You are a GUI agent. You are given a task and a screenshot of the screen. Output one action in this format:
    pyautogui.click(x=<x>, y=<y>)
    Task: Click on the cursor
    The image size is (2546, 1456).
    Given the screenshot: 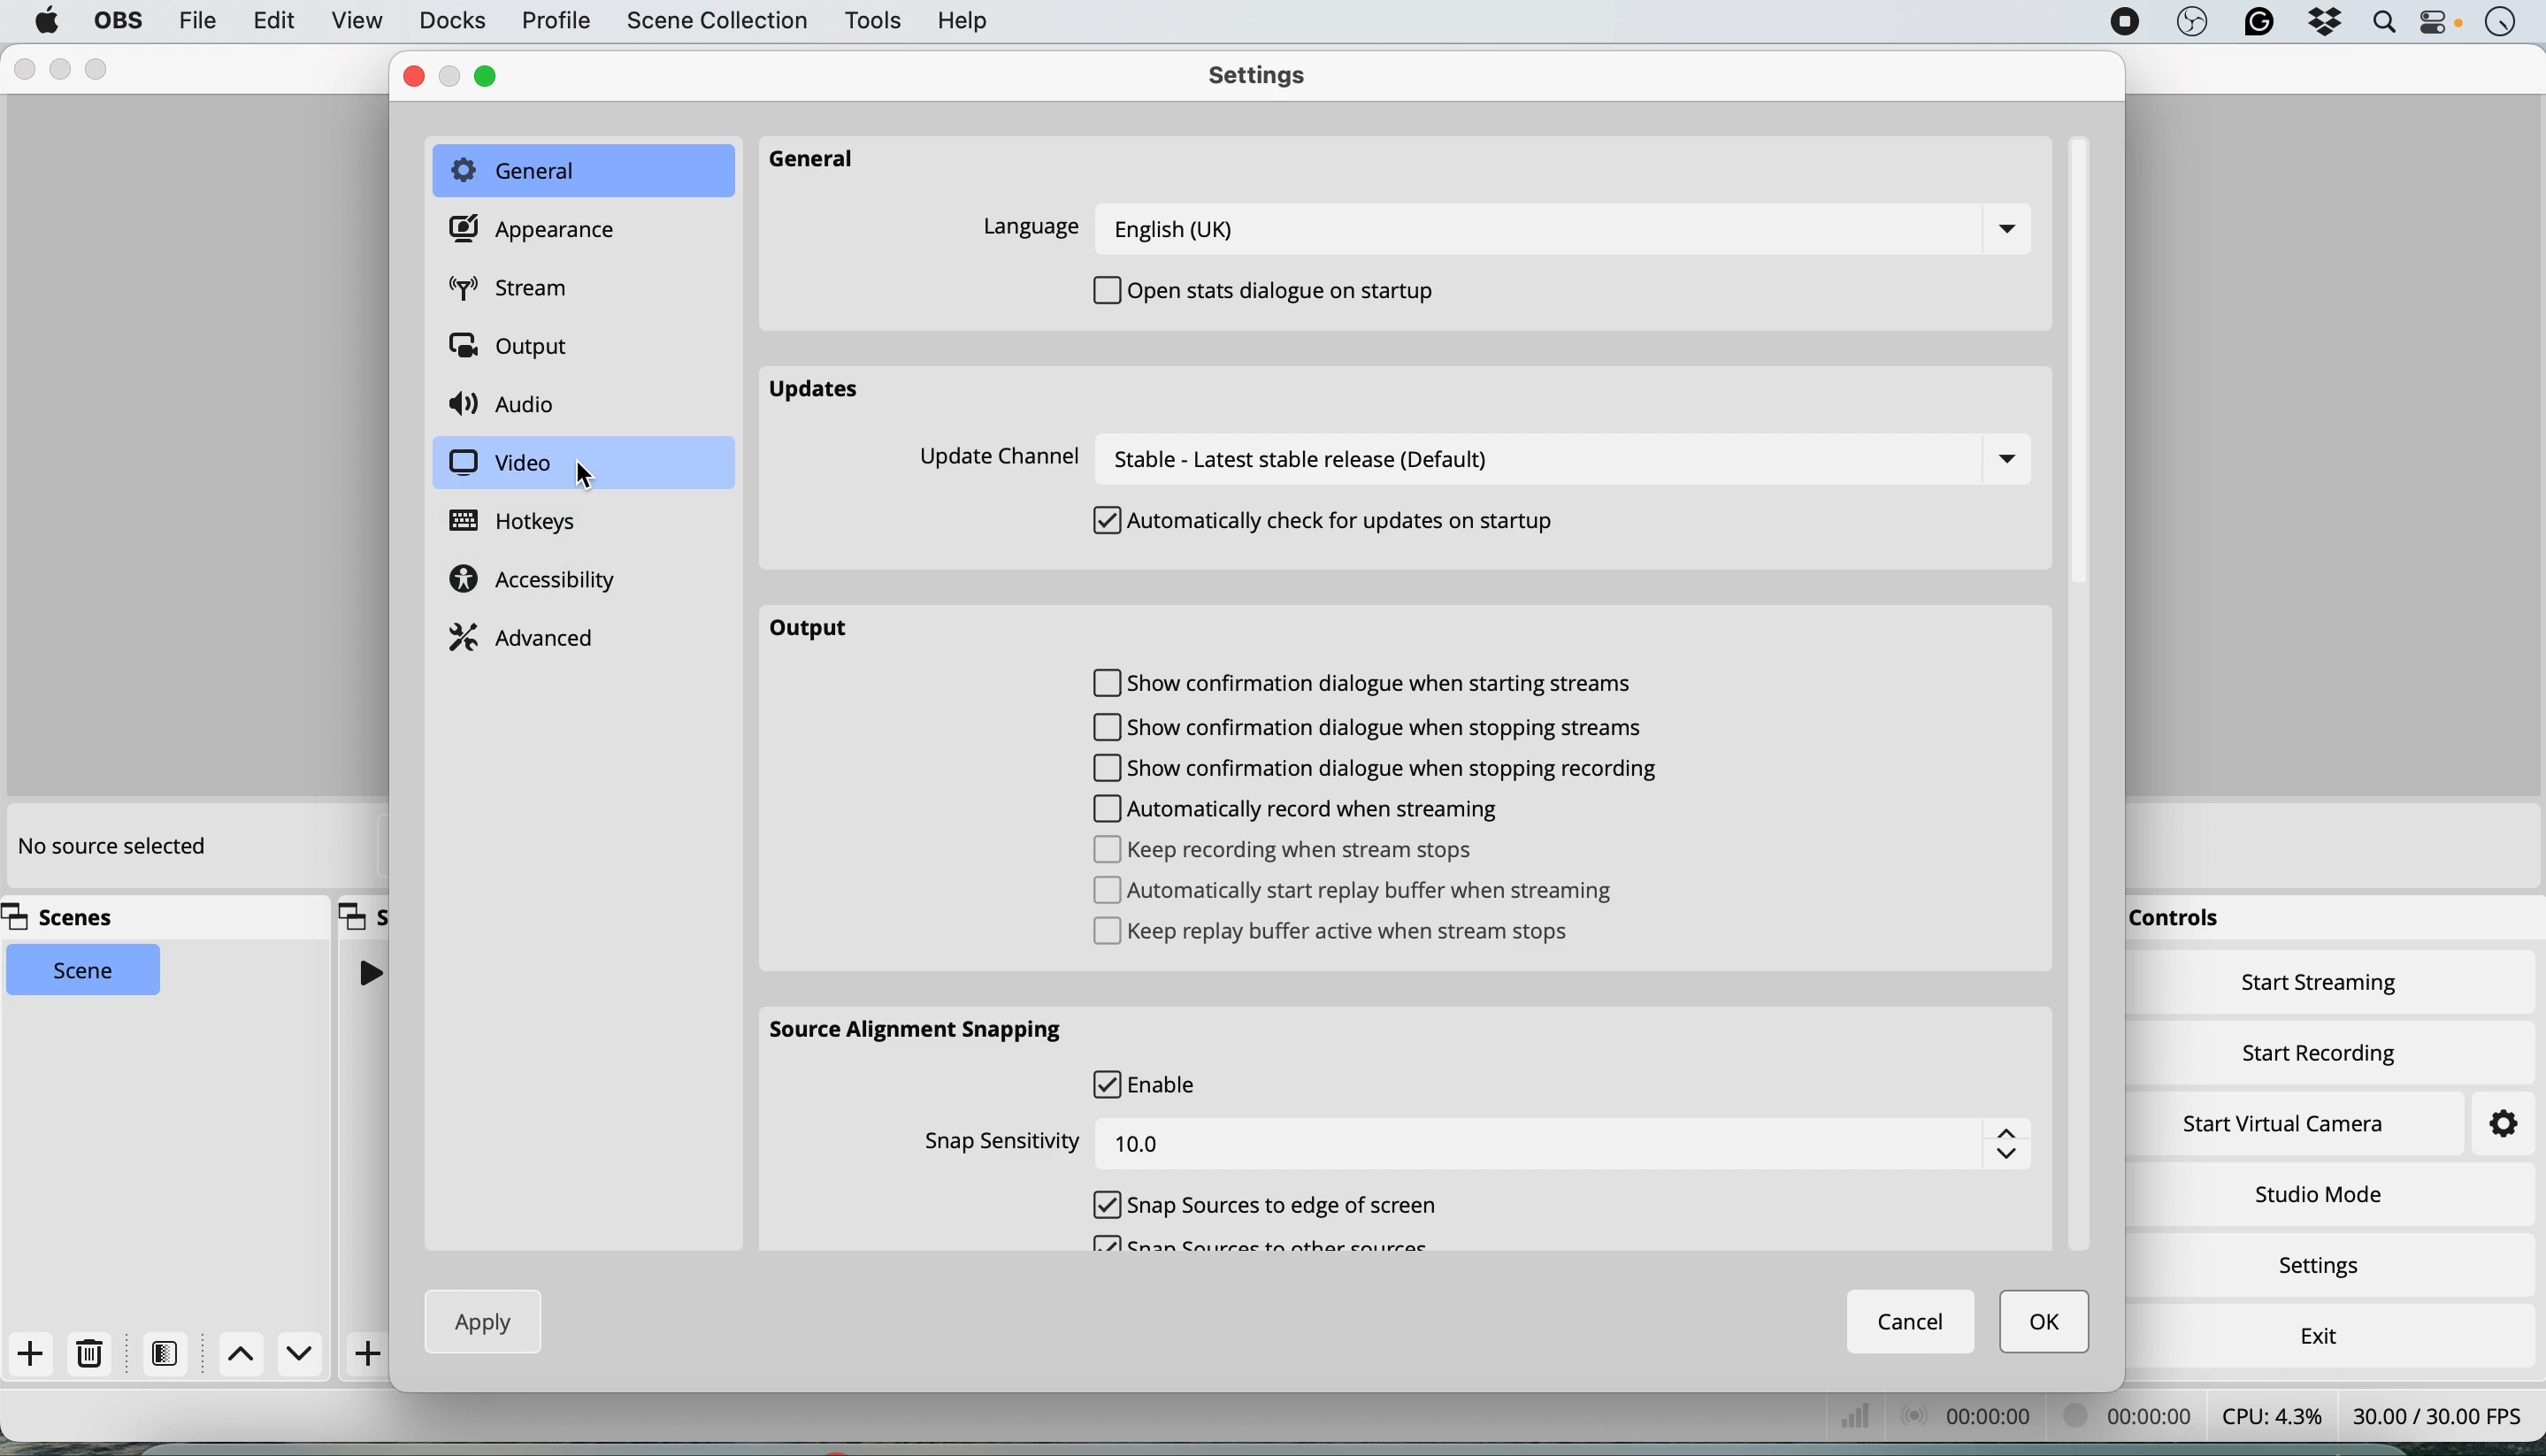 What is the action you would take?
    pyautogui.click(x=2186, y=1271)
    